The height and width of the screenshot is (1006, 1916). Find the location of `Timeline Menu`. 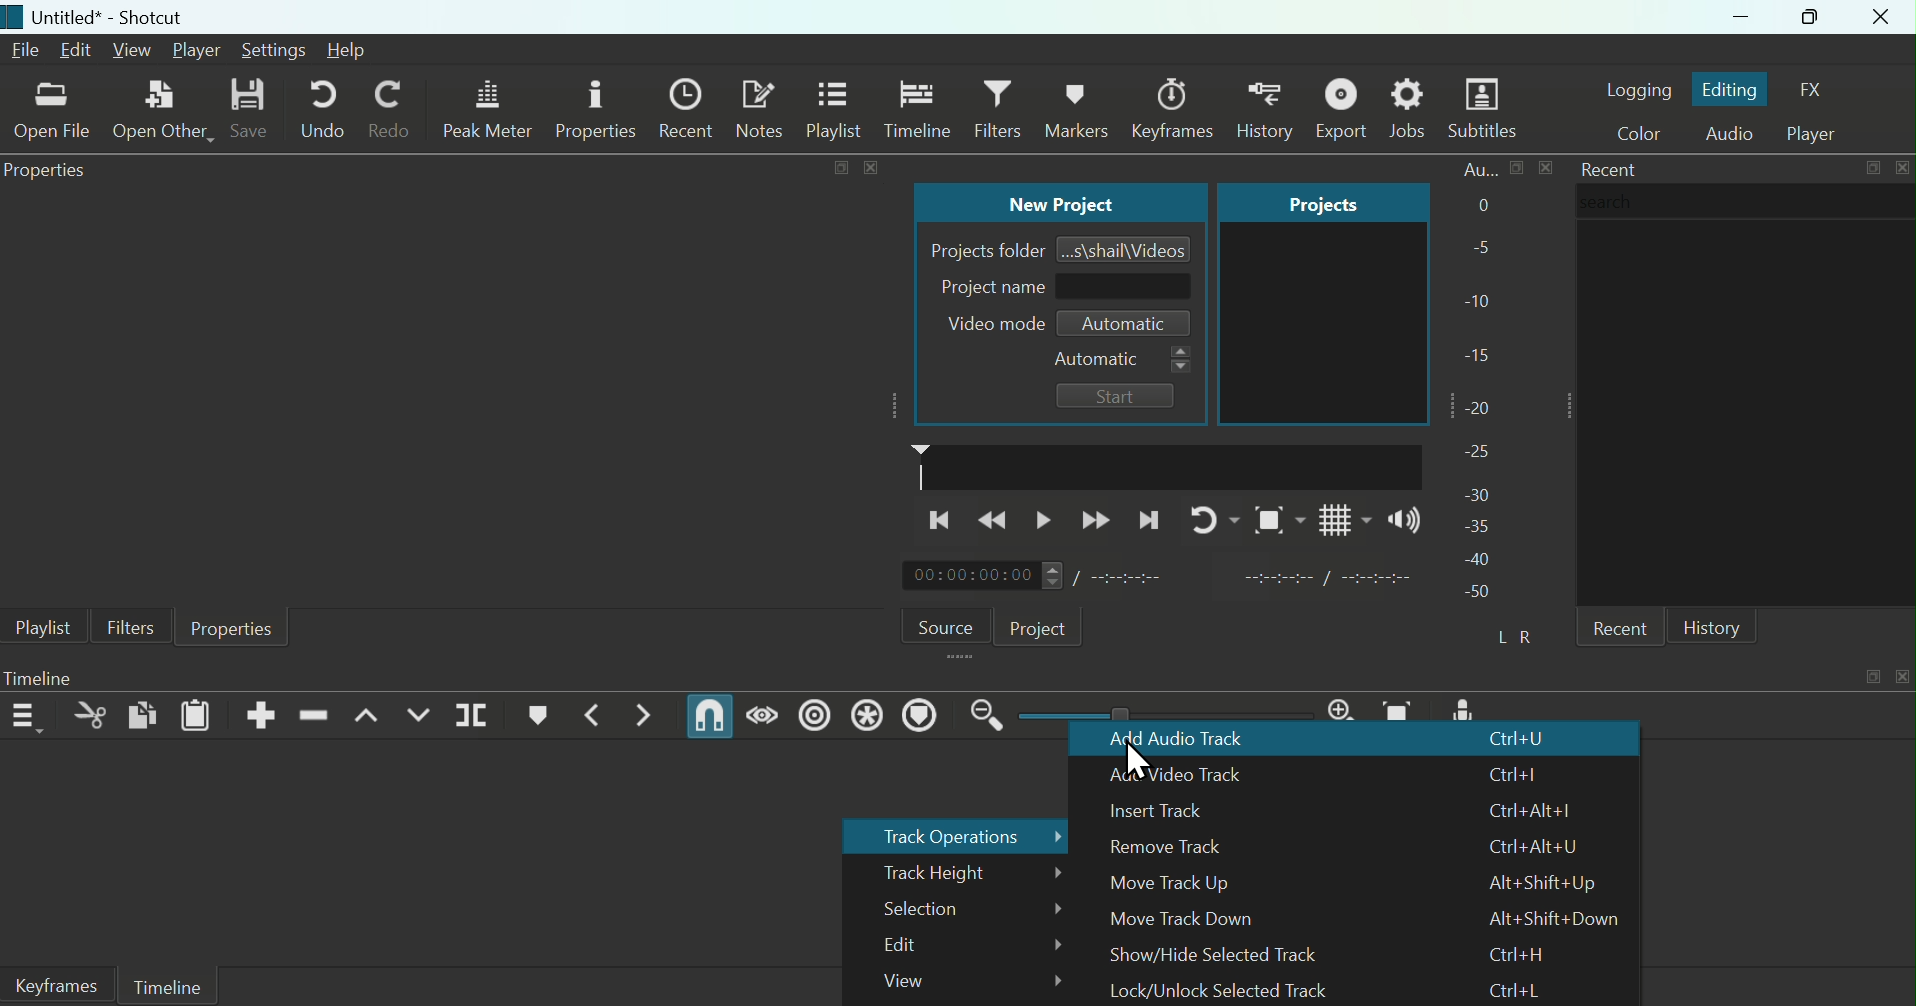

Timeline Menu is located at coordinates (28, 716).